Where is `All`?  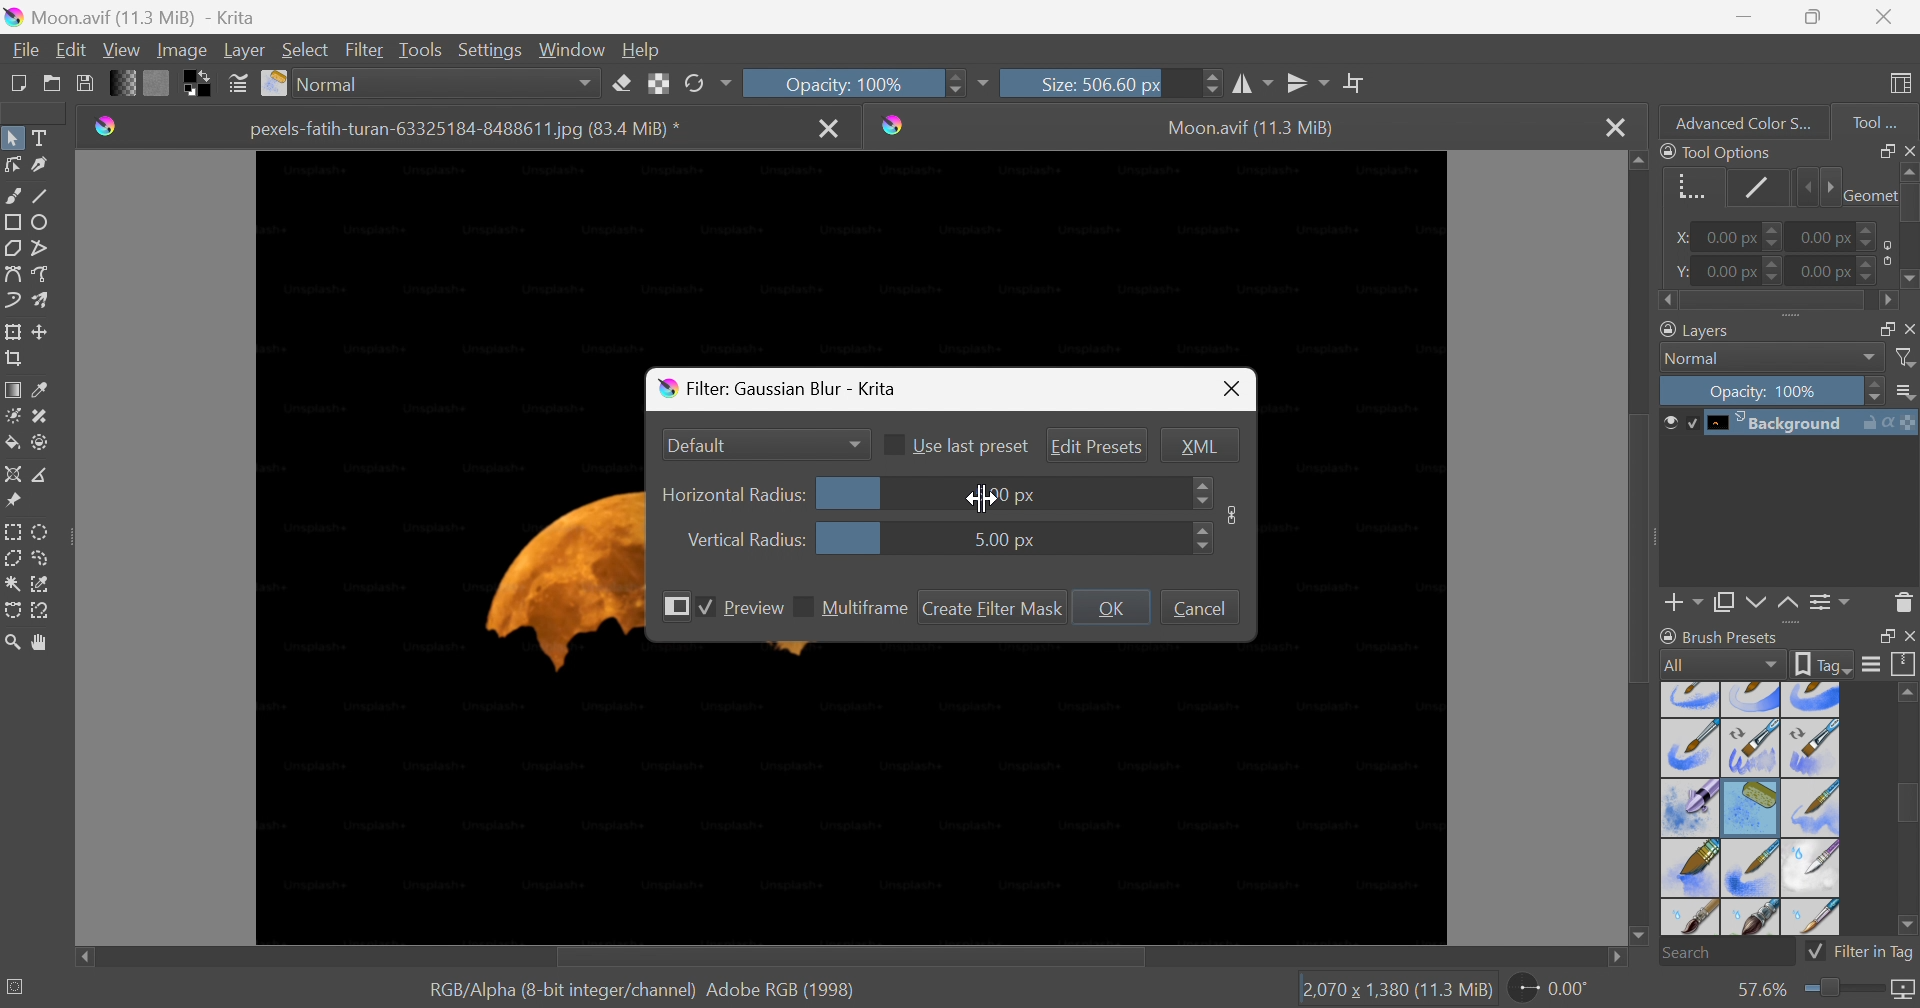 All is located at coordinates (1720, 666).